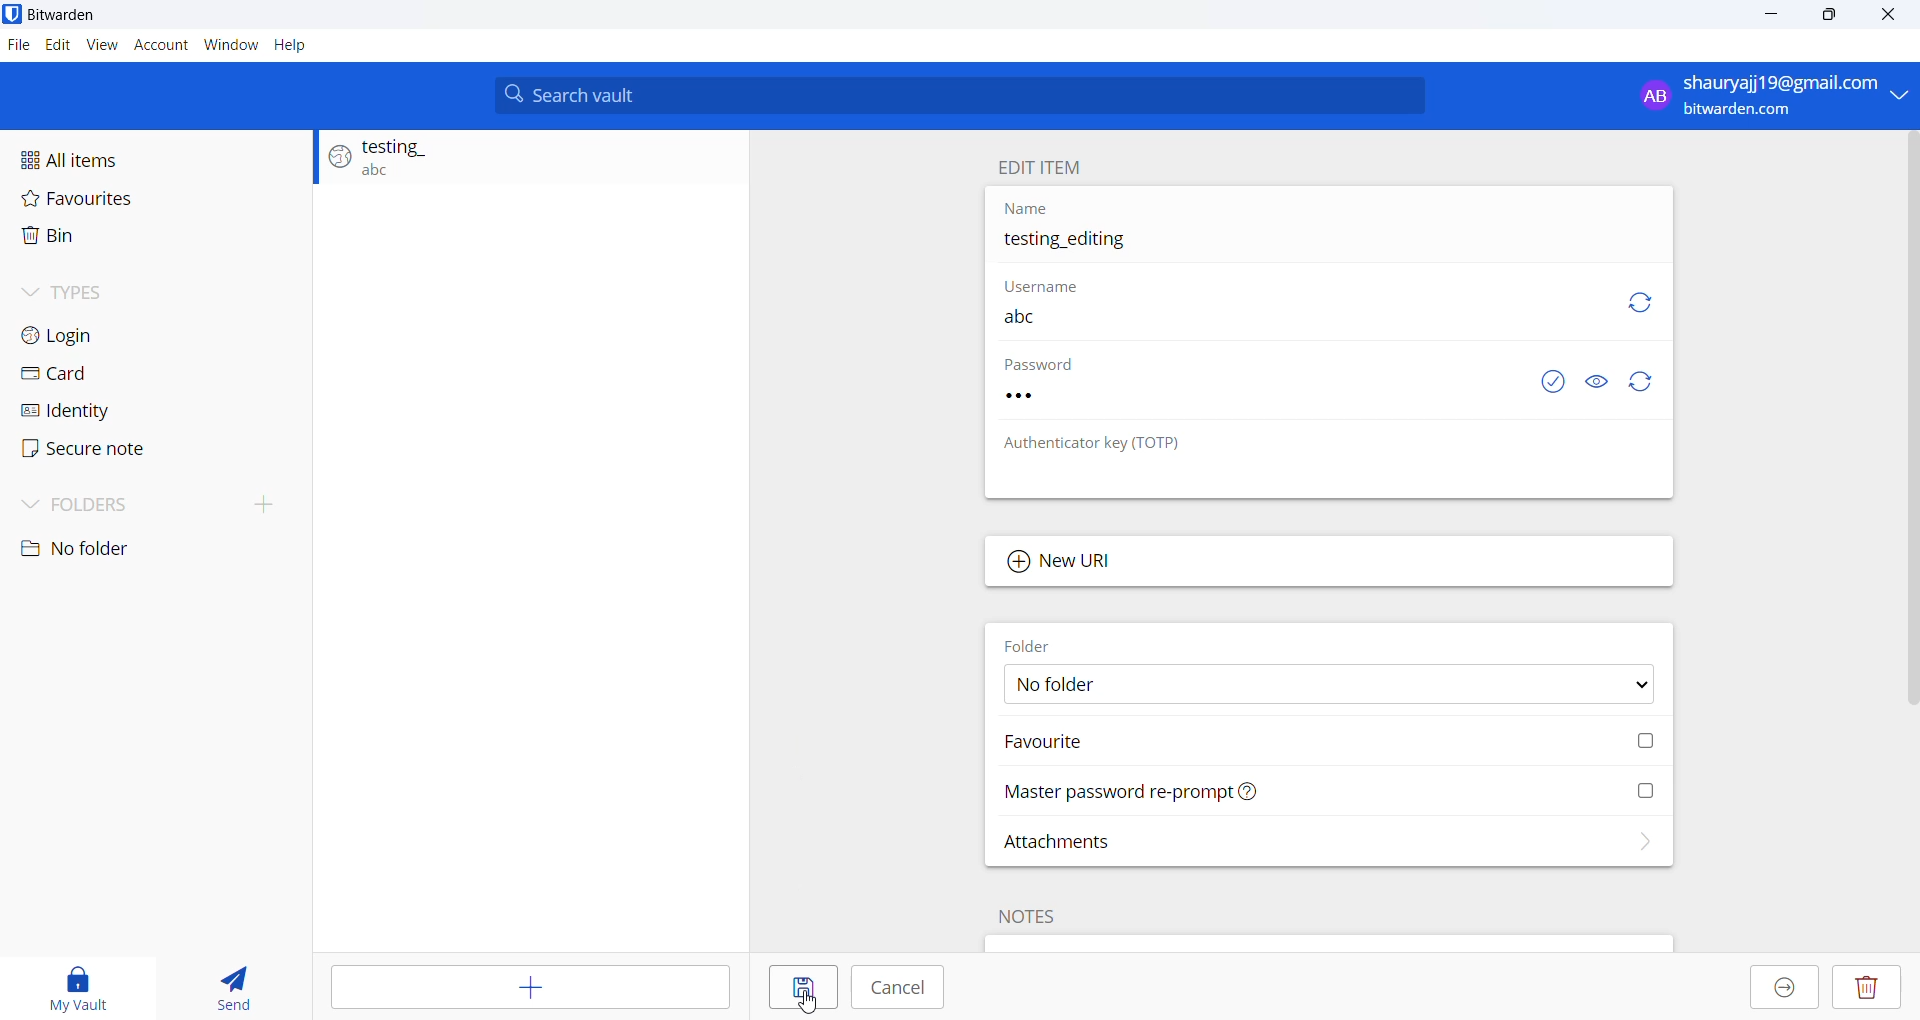 The height and width of the screenshot is (1020, 1920). Describe the element at coordinates (793, 1000) in the screenshot. I see `Cursor` at that location.